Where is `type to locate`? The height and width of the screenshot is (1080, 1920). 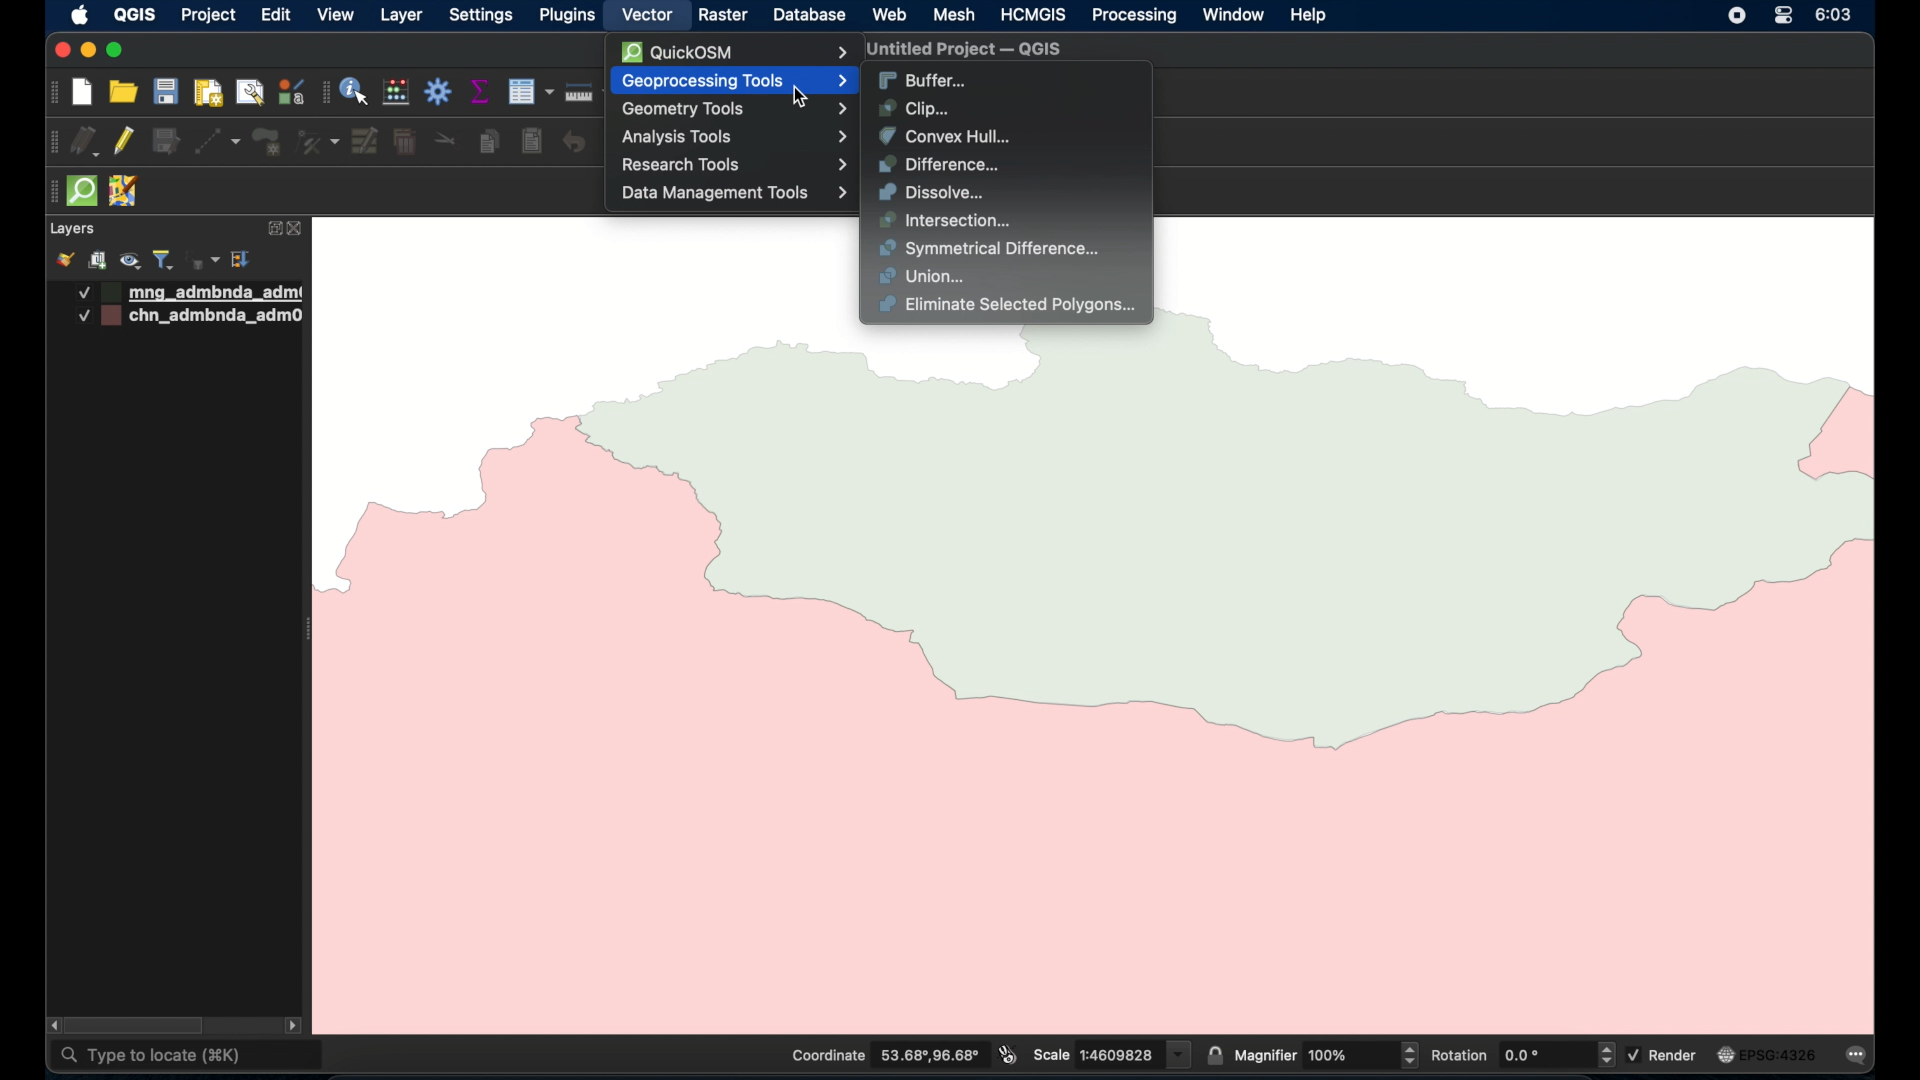
type to locate is located at coordinates (189, 1057).